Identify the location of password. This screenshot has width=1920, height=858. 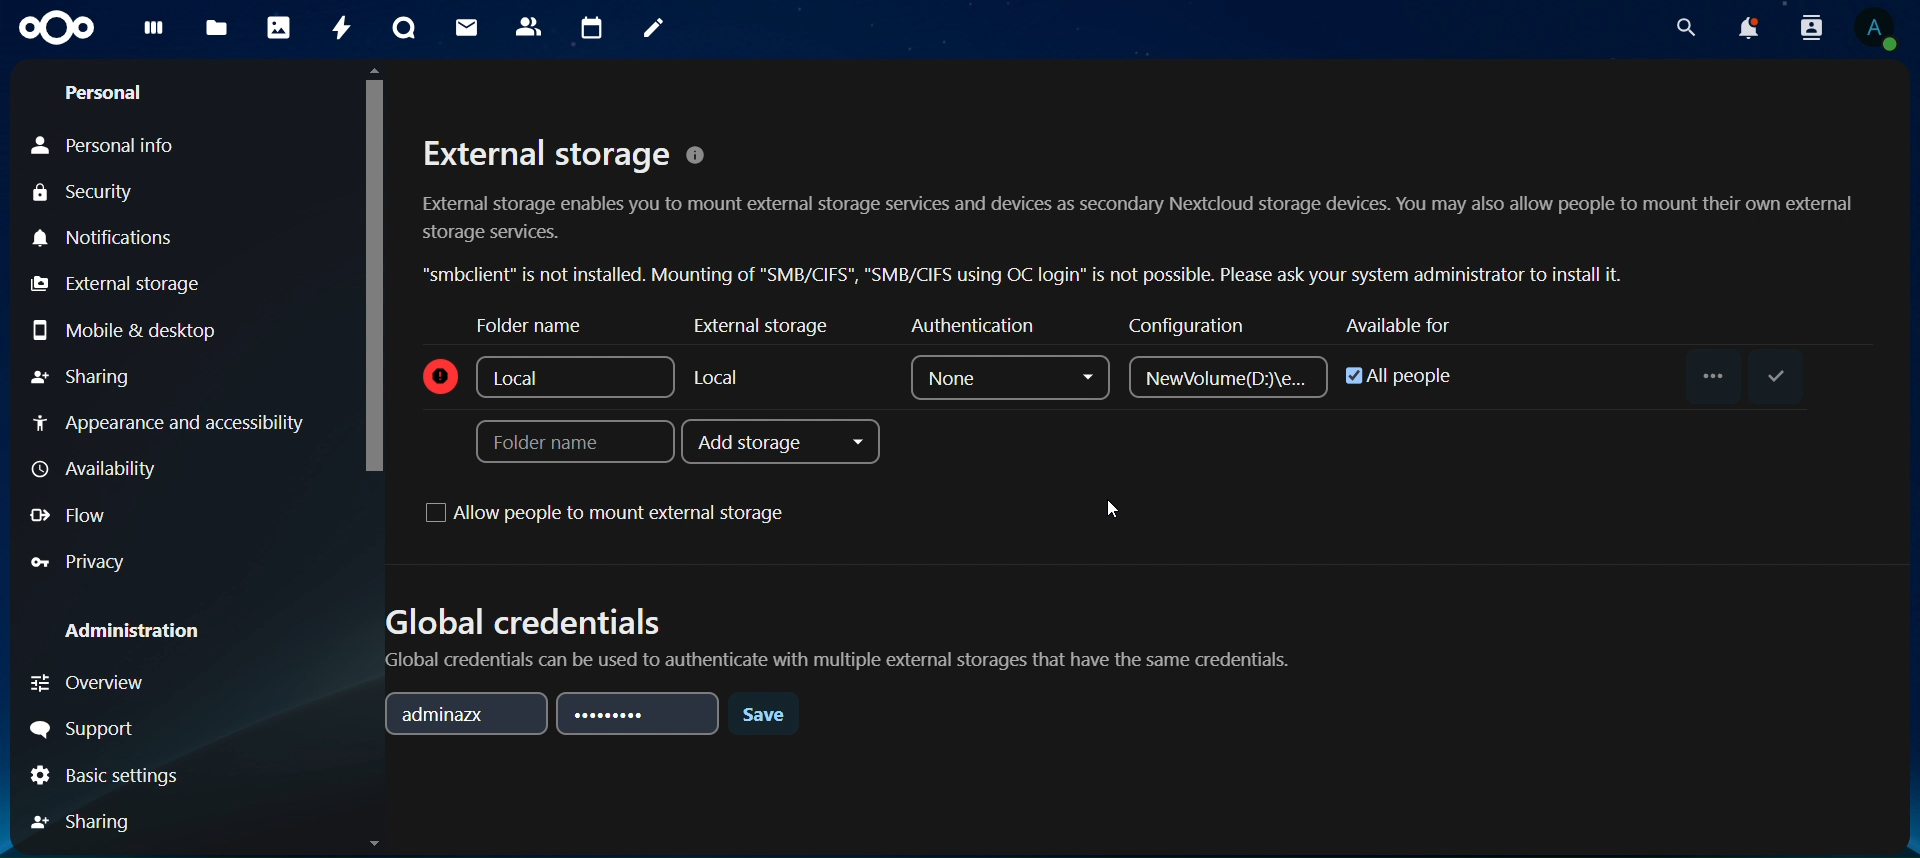
(638, 716).